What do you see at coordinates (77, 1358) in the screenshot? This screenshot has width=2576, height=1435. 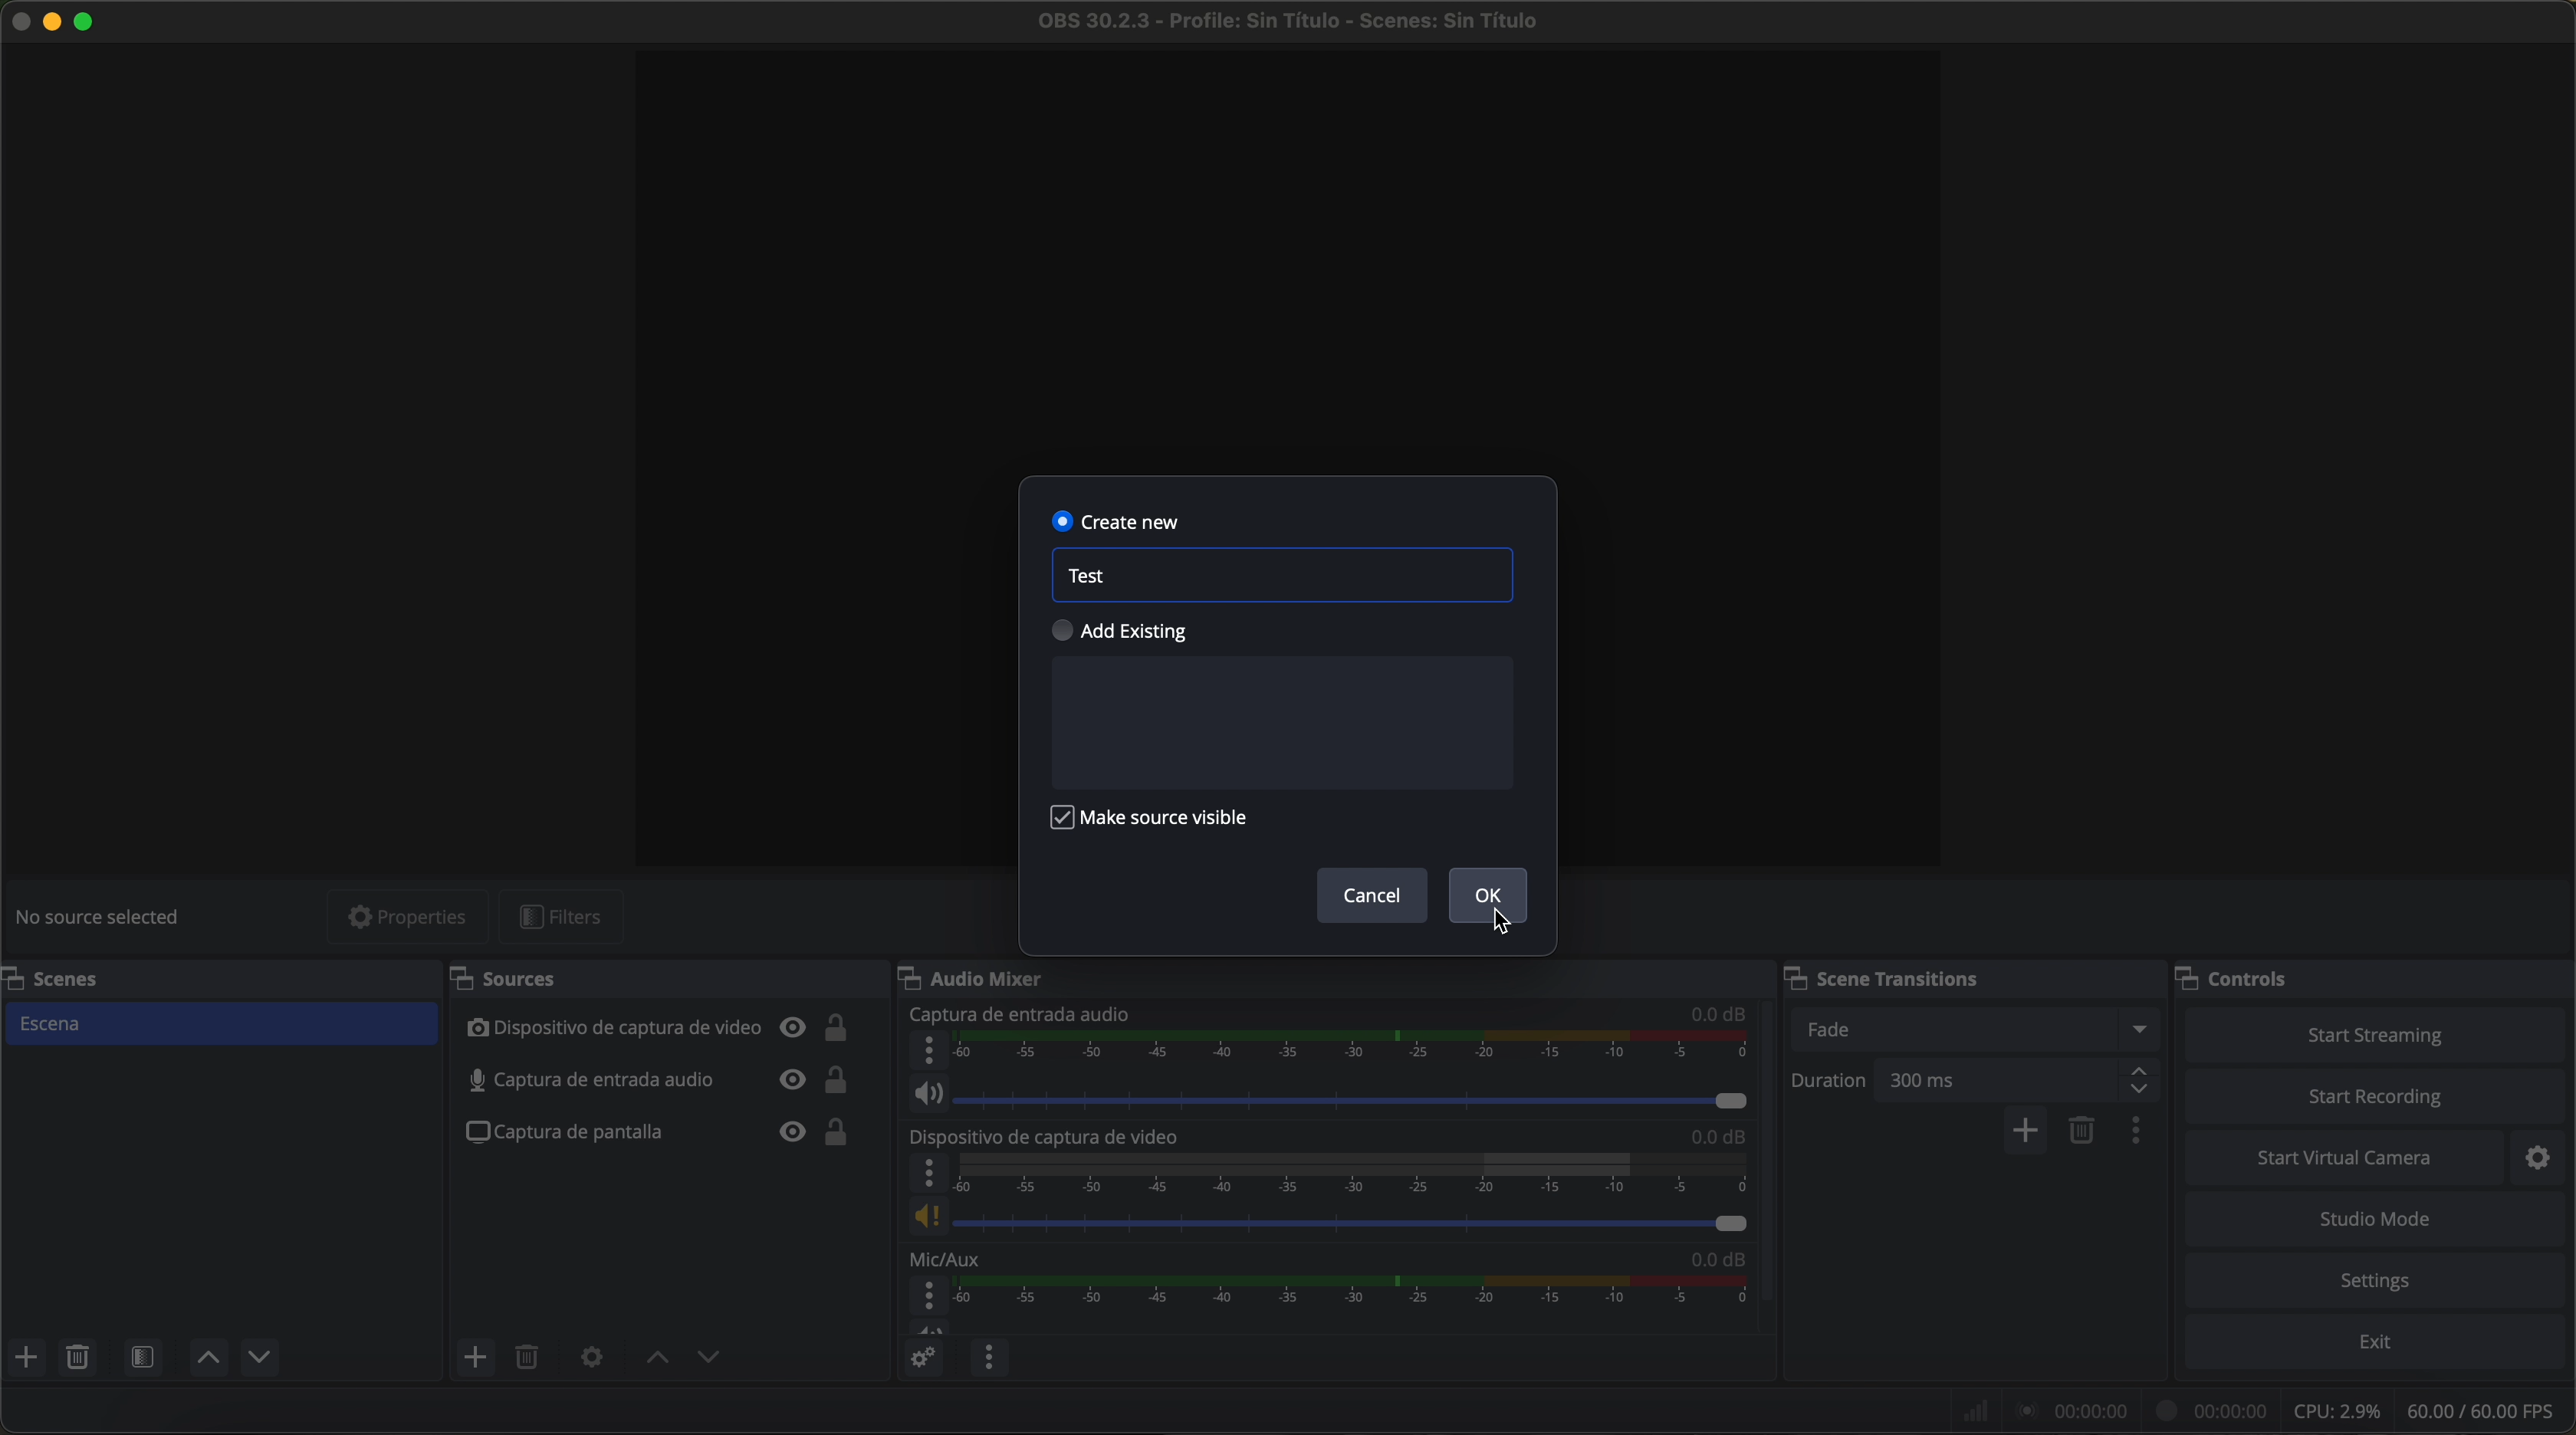 I see `remove selected scene` at bounding box center [77, 1358].